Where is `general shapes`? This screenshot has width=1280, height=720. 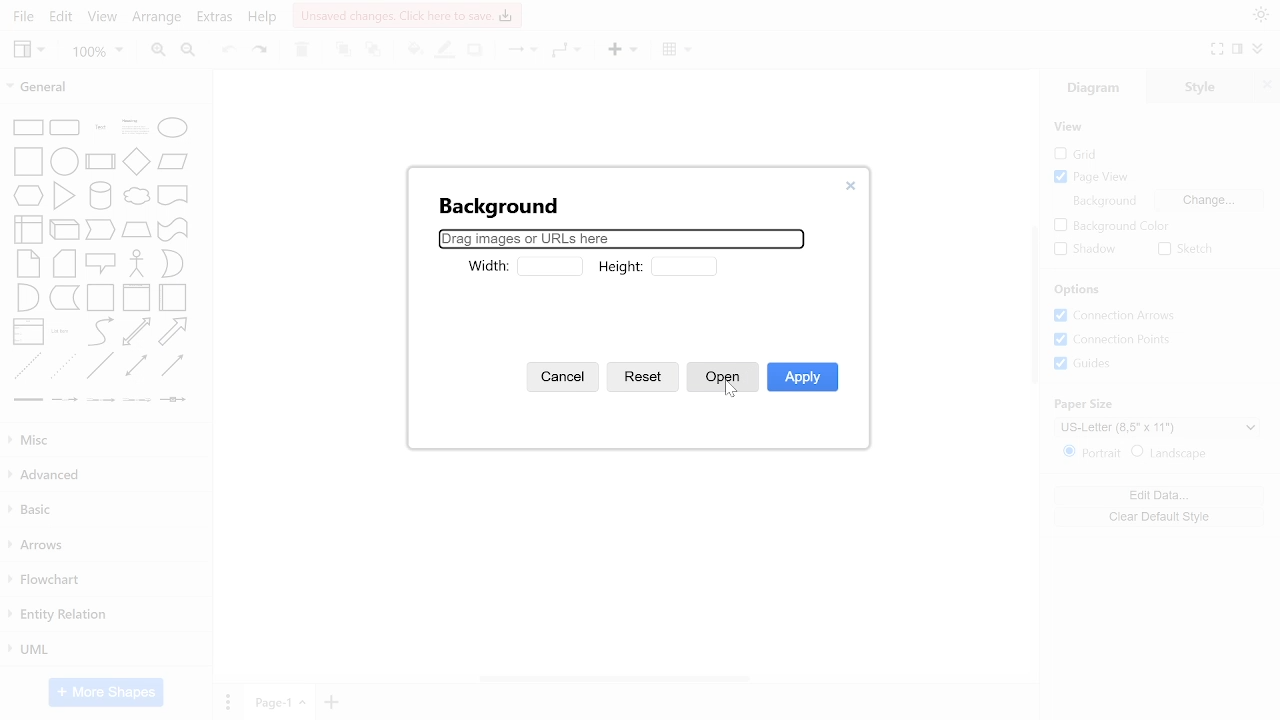 general shapes is located at coordinates (26, 160).